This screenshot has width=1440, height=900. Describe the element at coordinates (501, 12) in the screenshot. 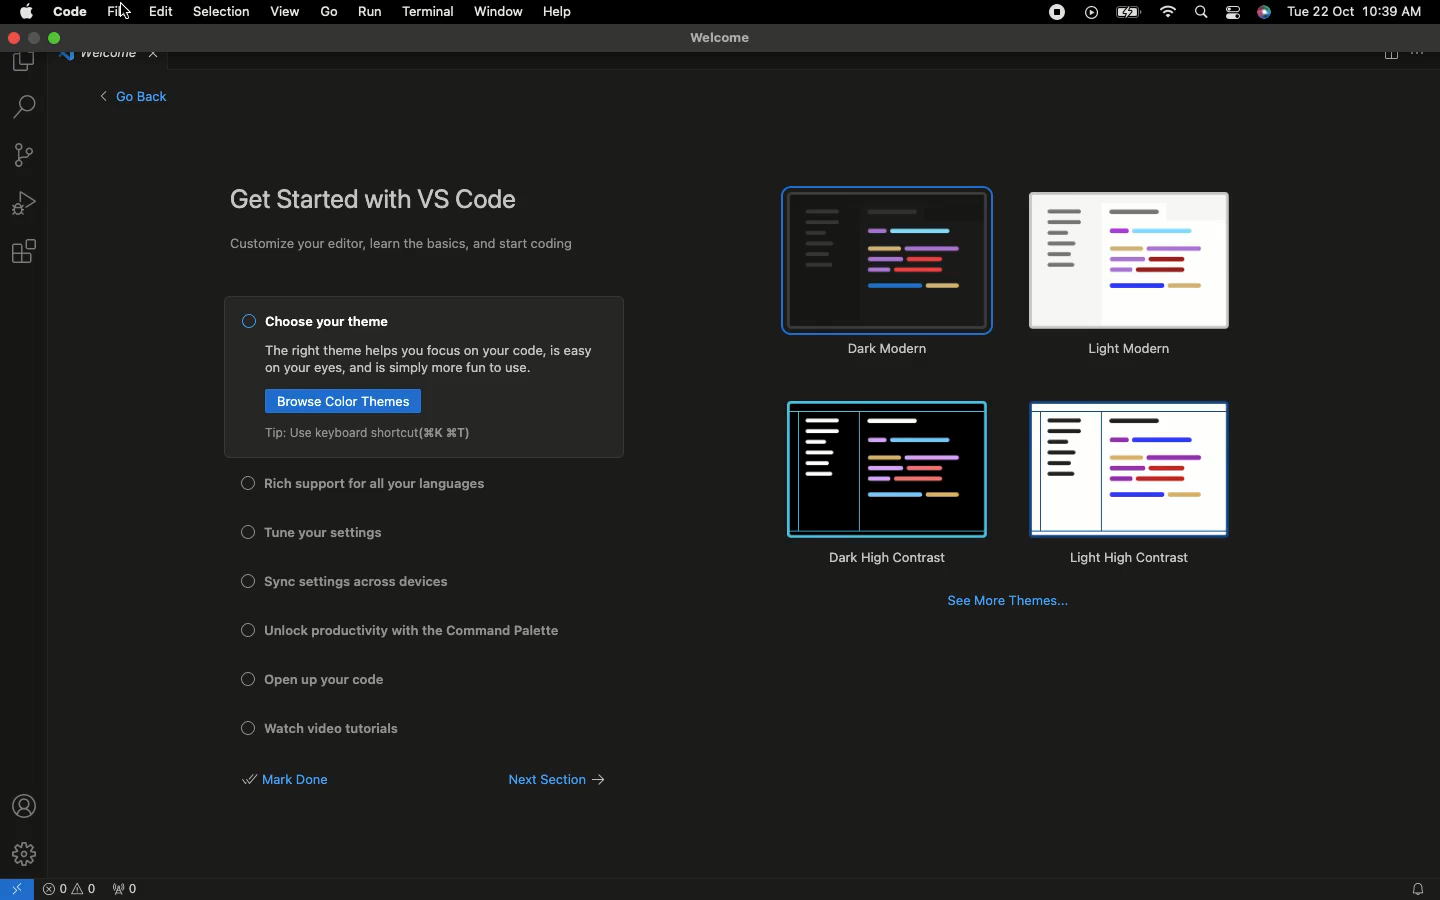

I see `Window` at that location.